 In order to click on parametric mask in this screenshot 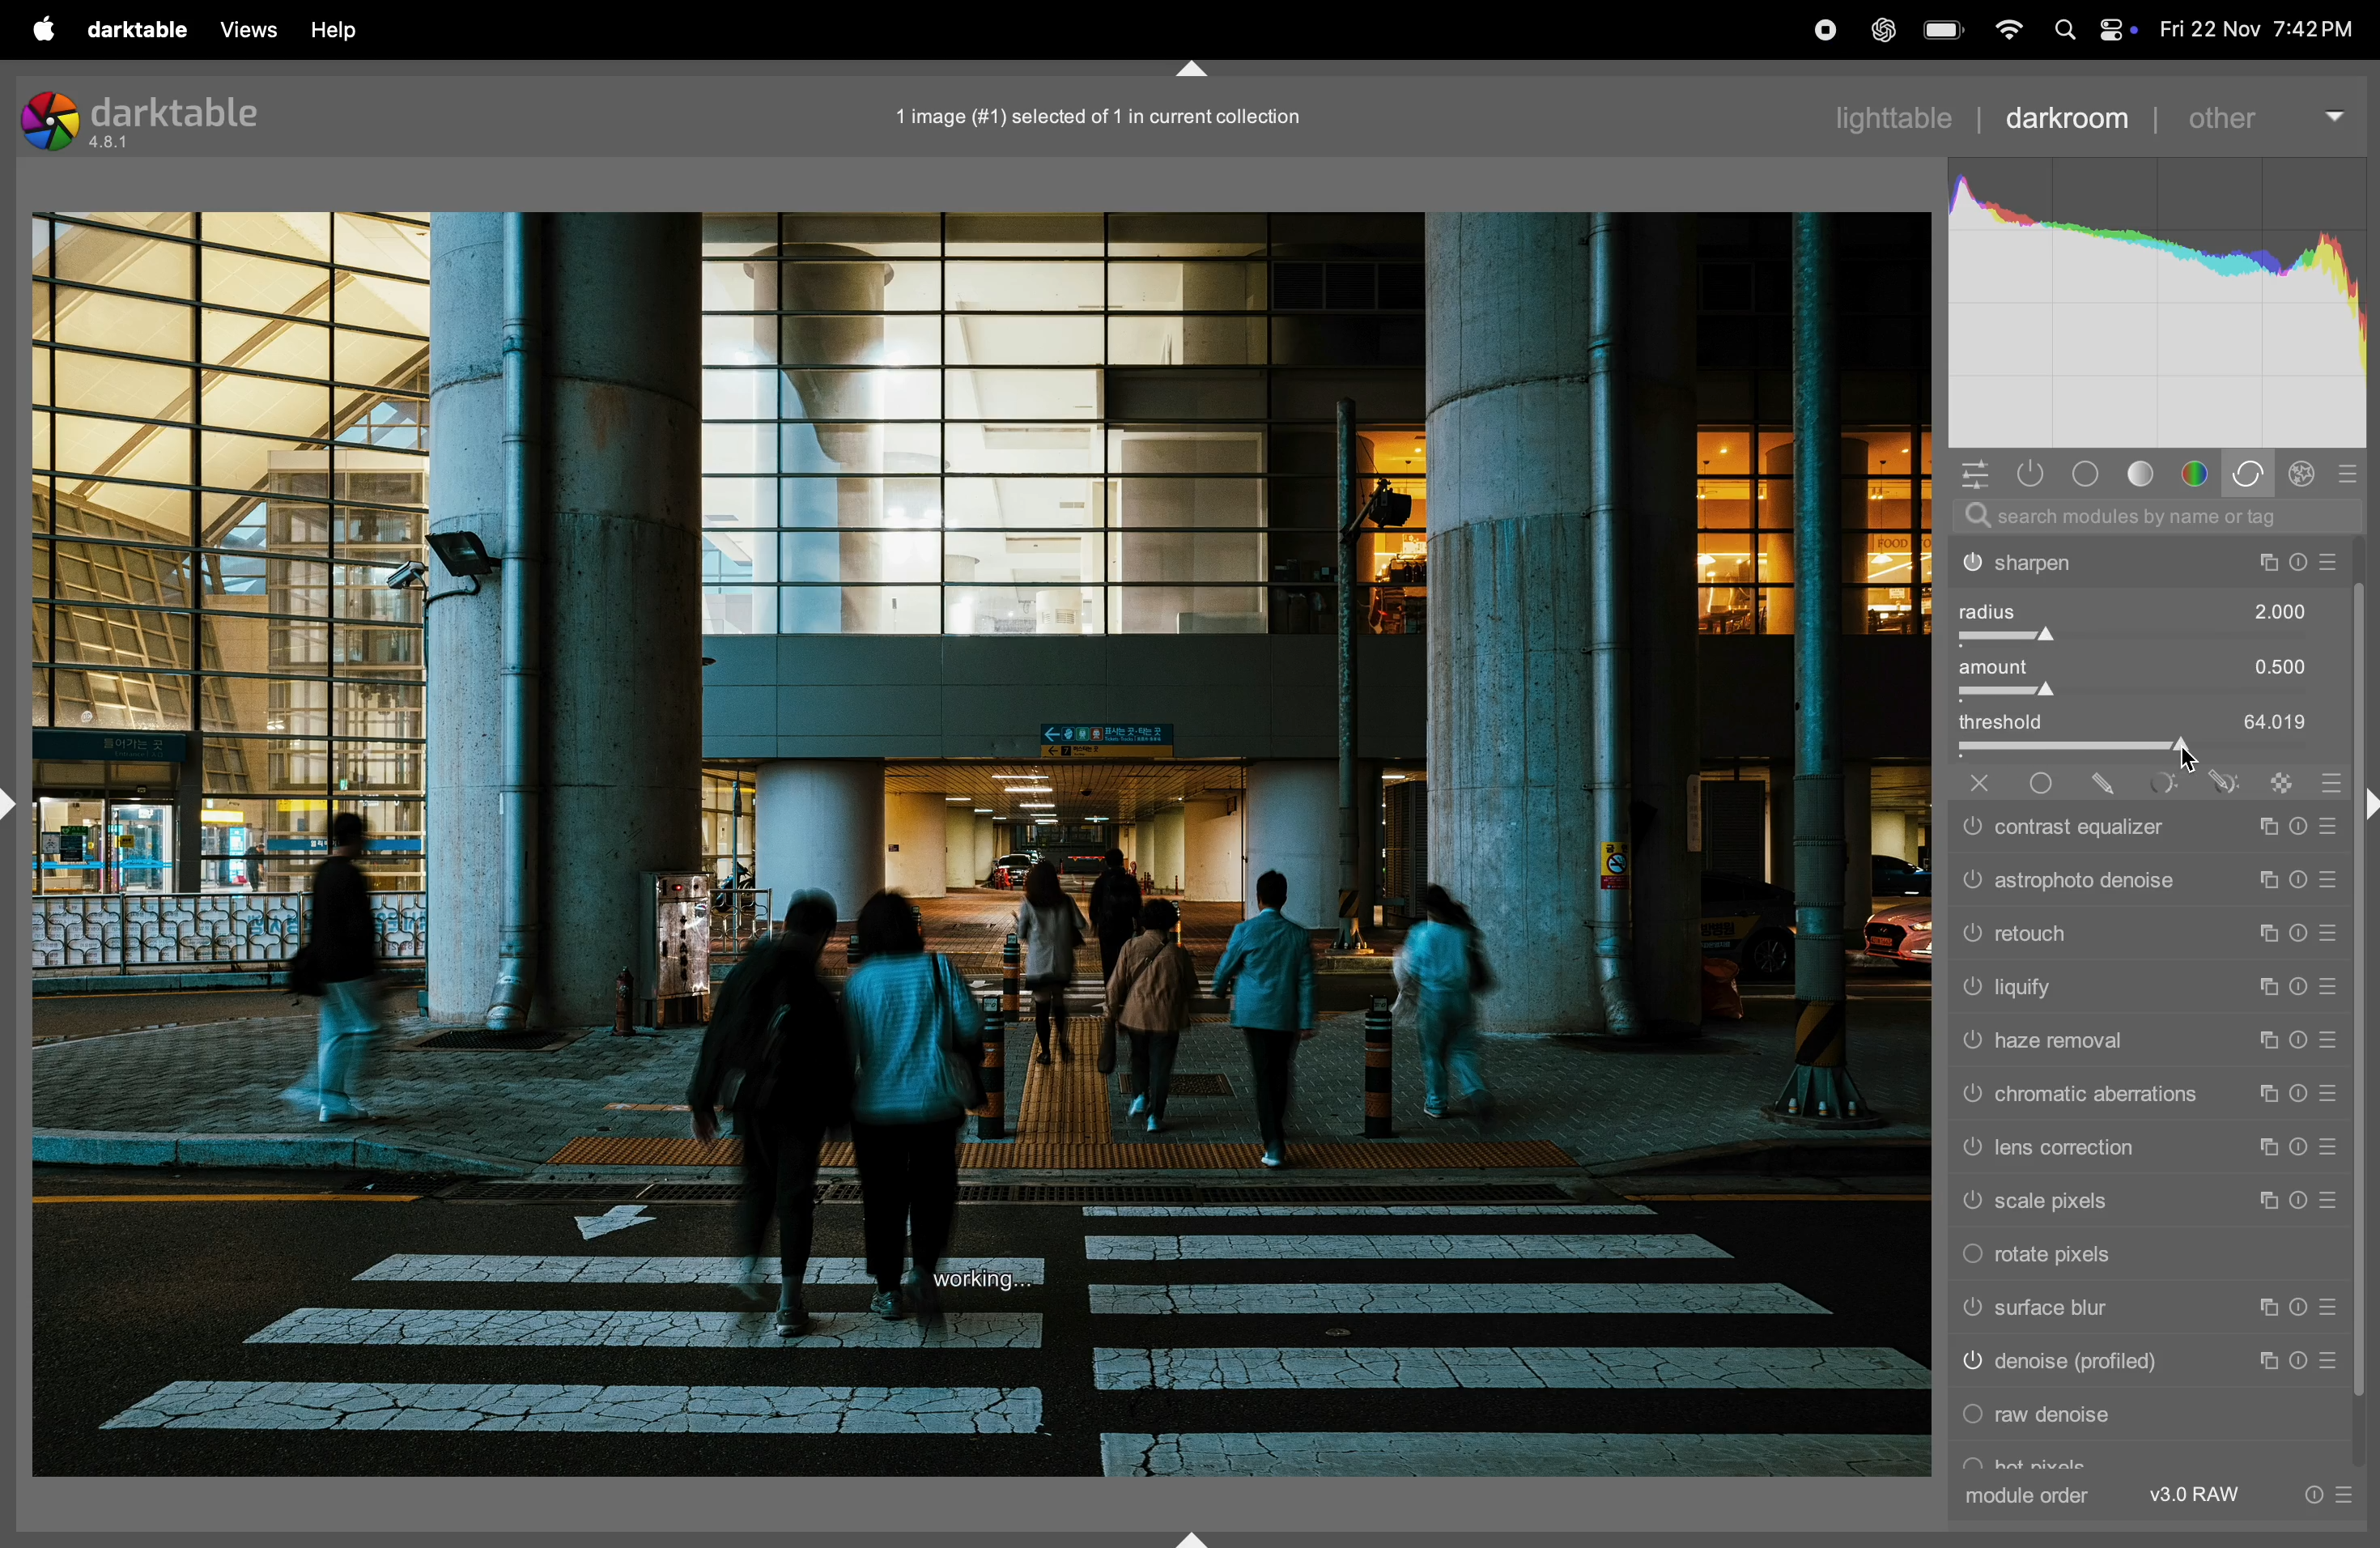, I will do `click(2154, 780)`.